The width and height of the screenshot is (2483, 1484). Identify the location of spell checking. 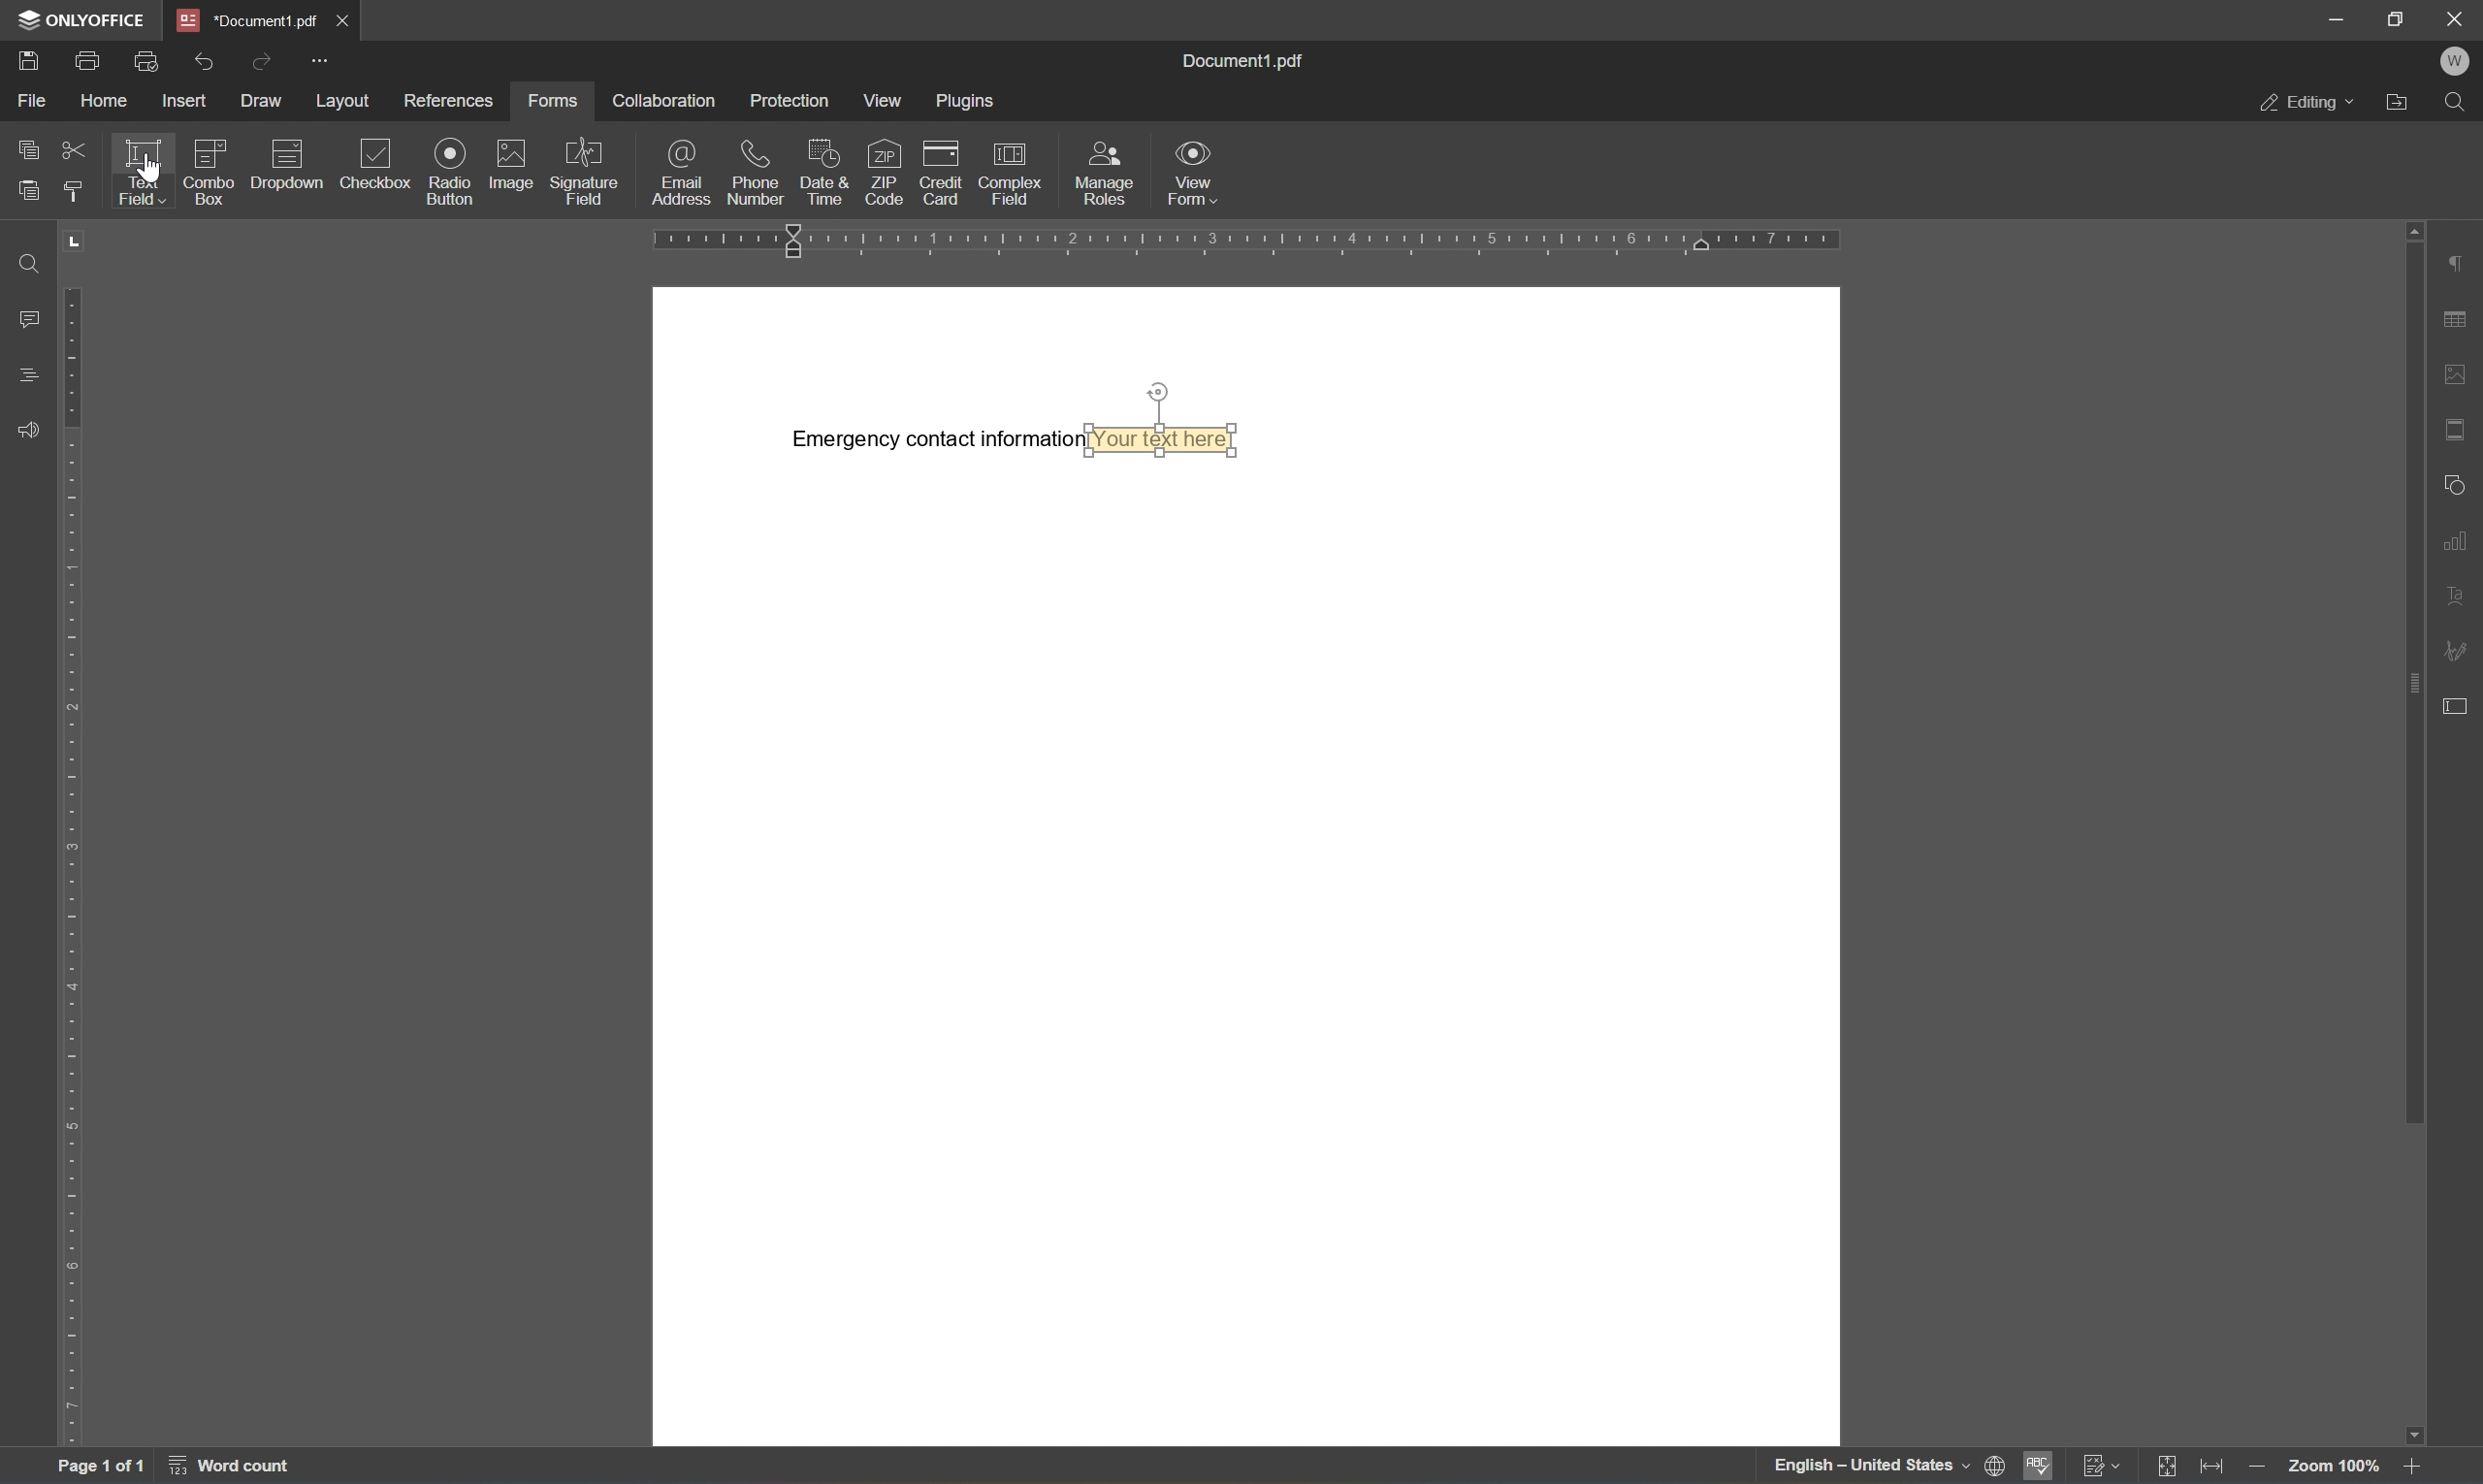
(2040, 1467).